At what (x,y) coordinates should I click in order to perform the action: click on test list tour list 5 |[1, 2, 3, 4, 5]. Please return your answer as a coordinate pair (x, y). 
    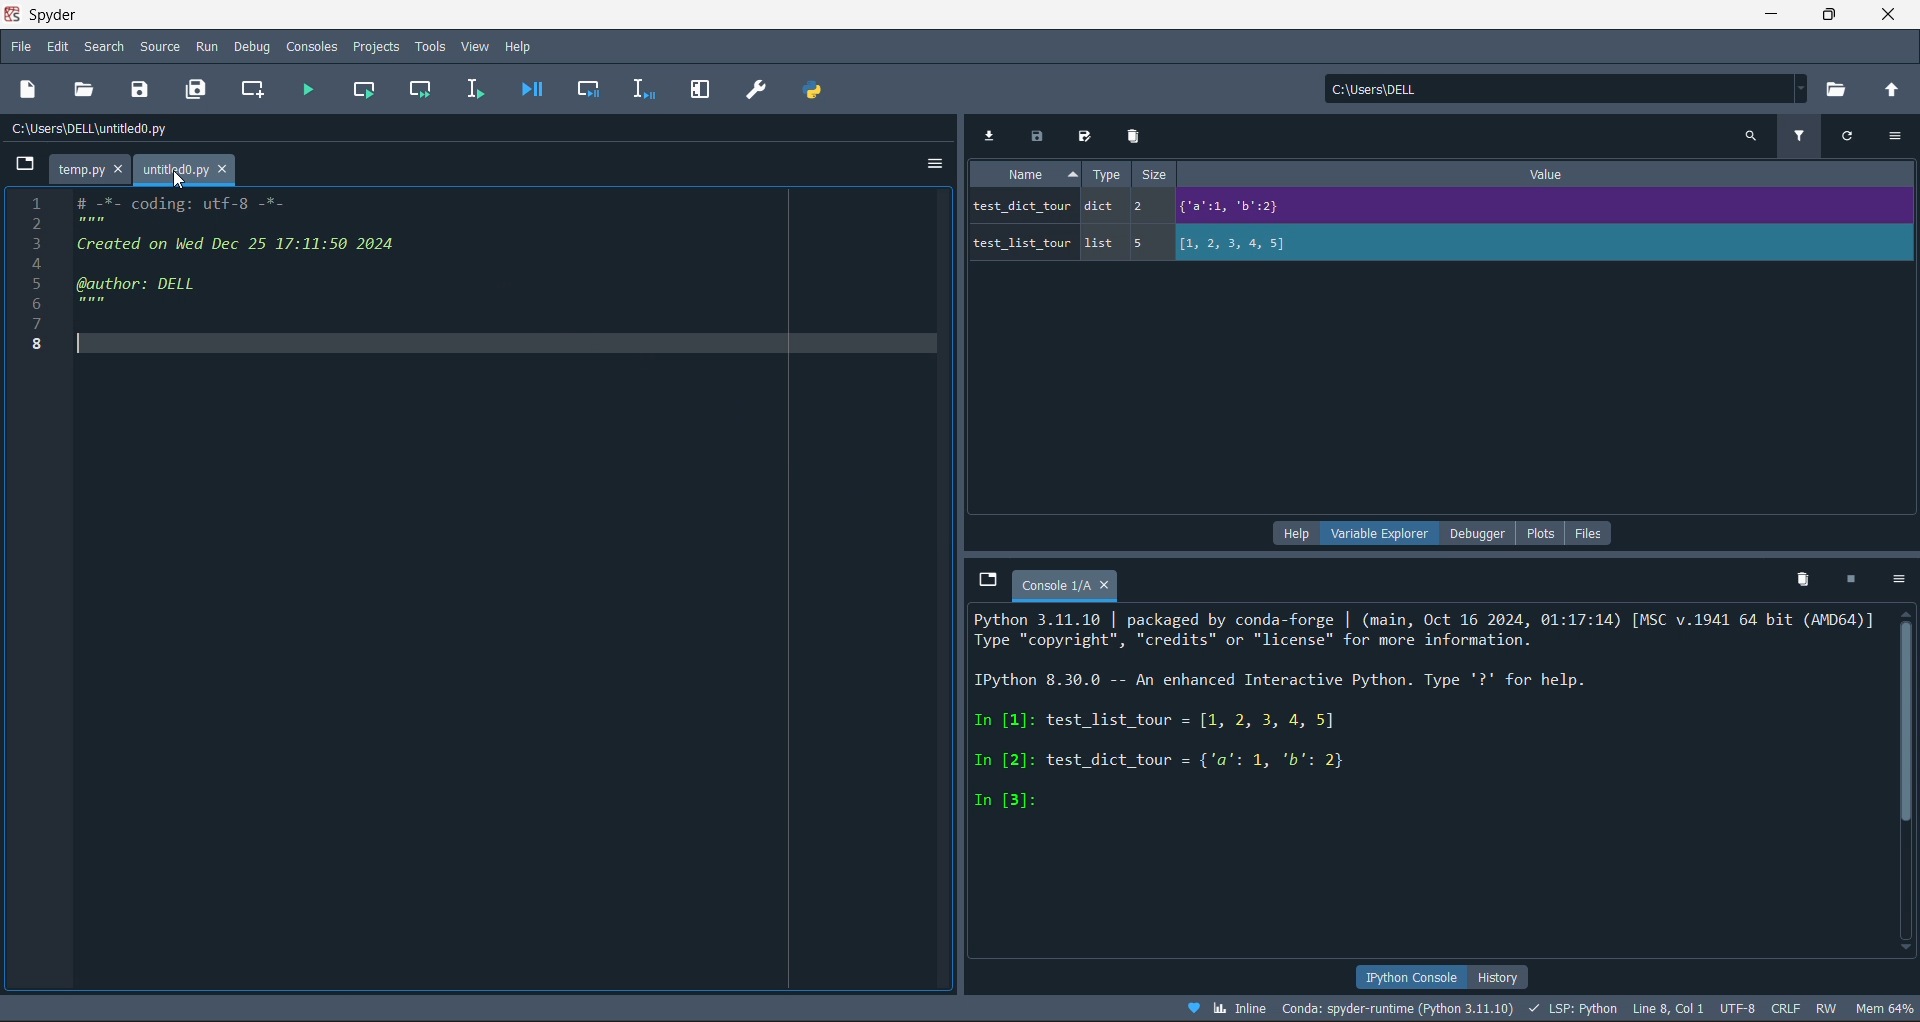
    Looking at the image, I should click on (1276, 248).